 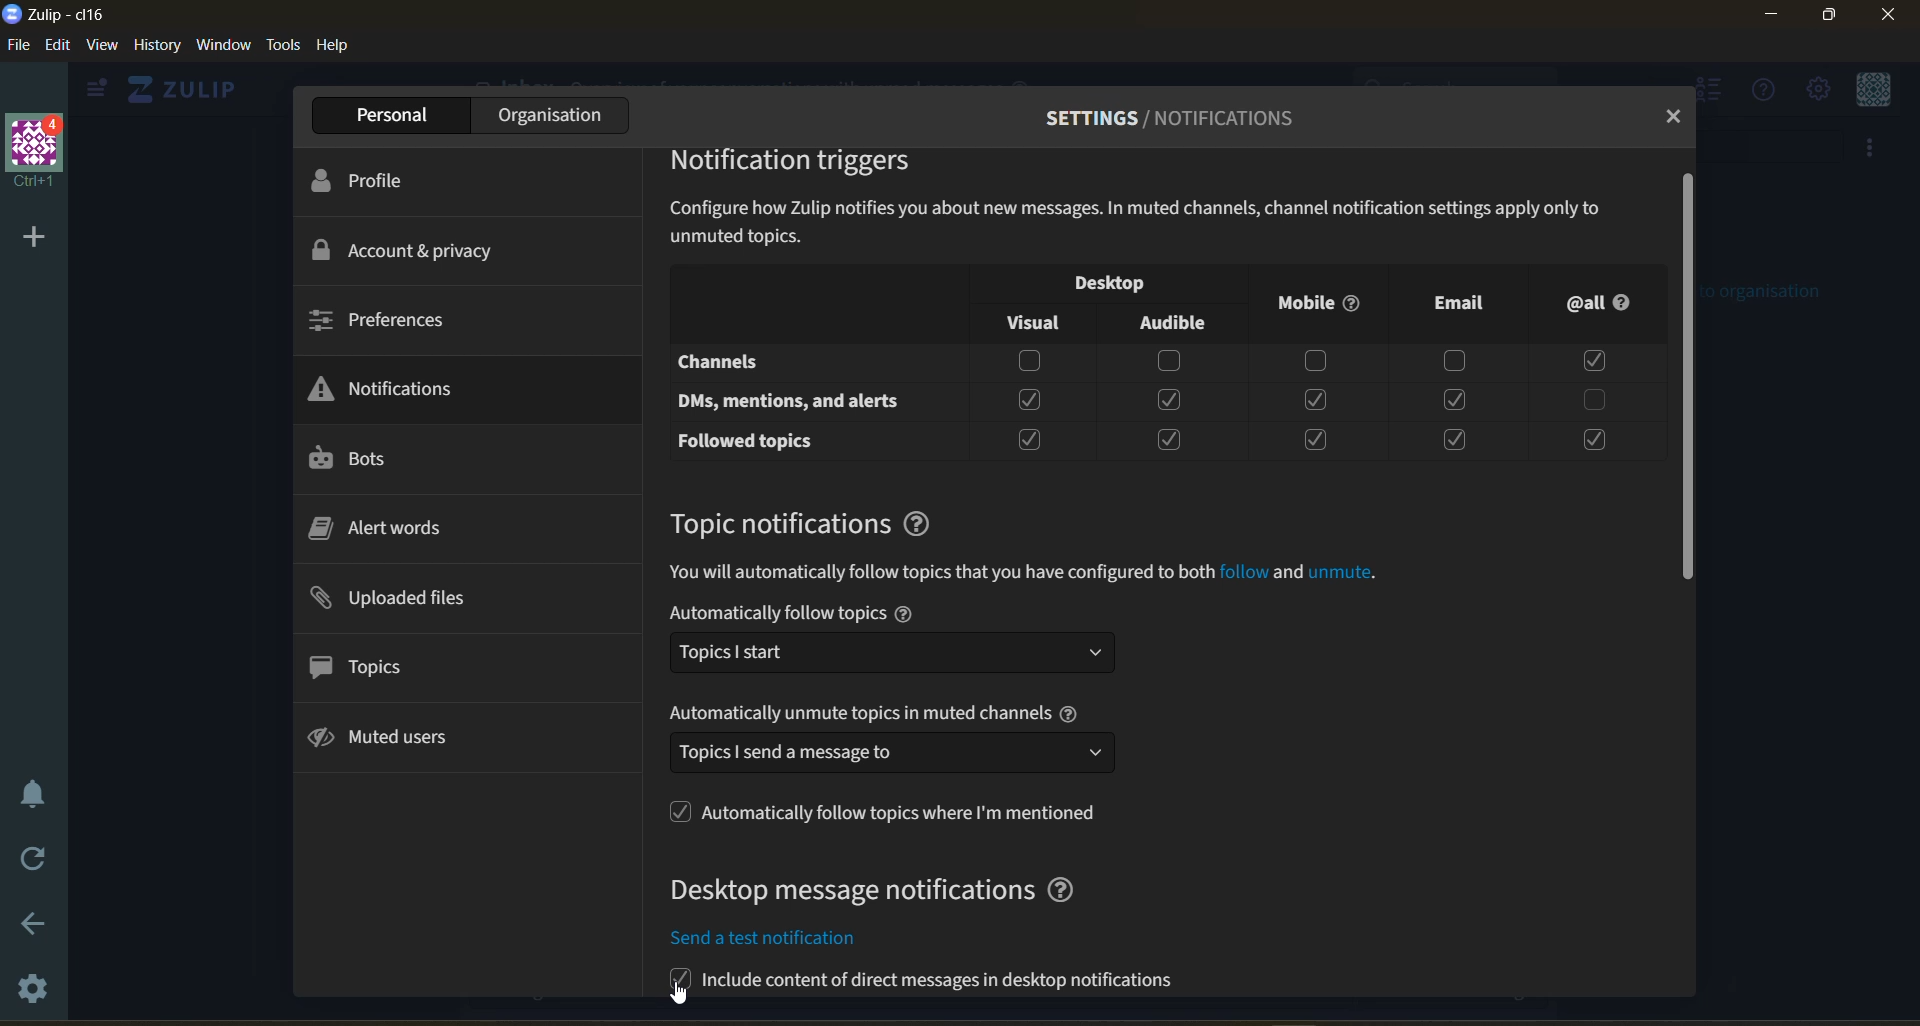 I want to click on notification visibility checkbox, so click(x=1112, y=281).